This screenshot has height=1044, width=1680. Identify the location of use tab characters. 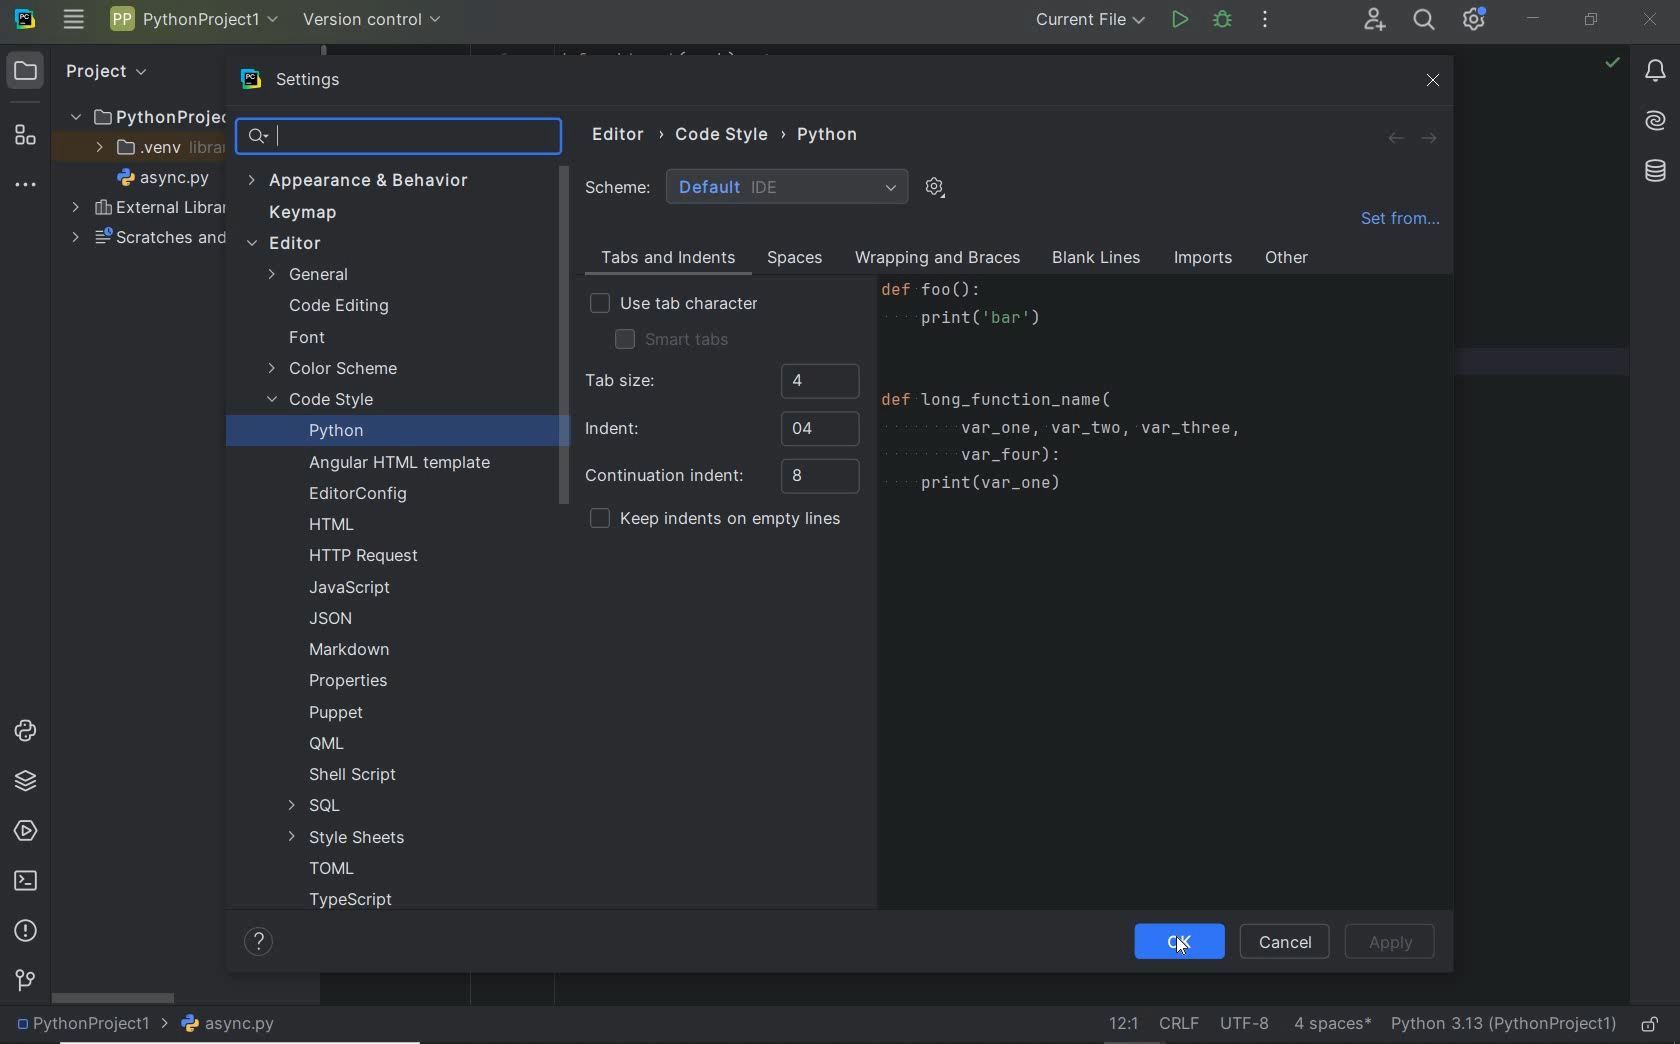
(674, 305).